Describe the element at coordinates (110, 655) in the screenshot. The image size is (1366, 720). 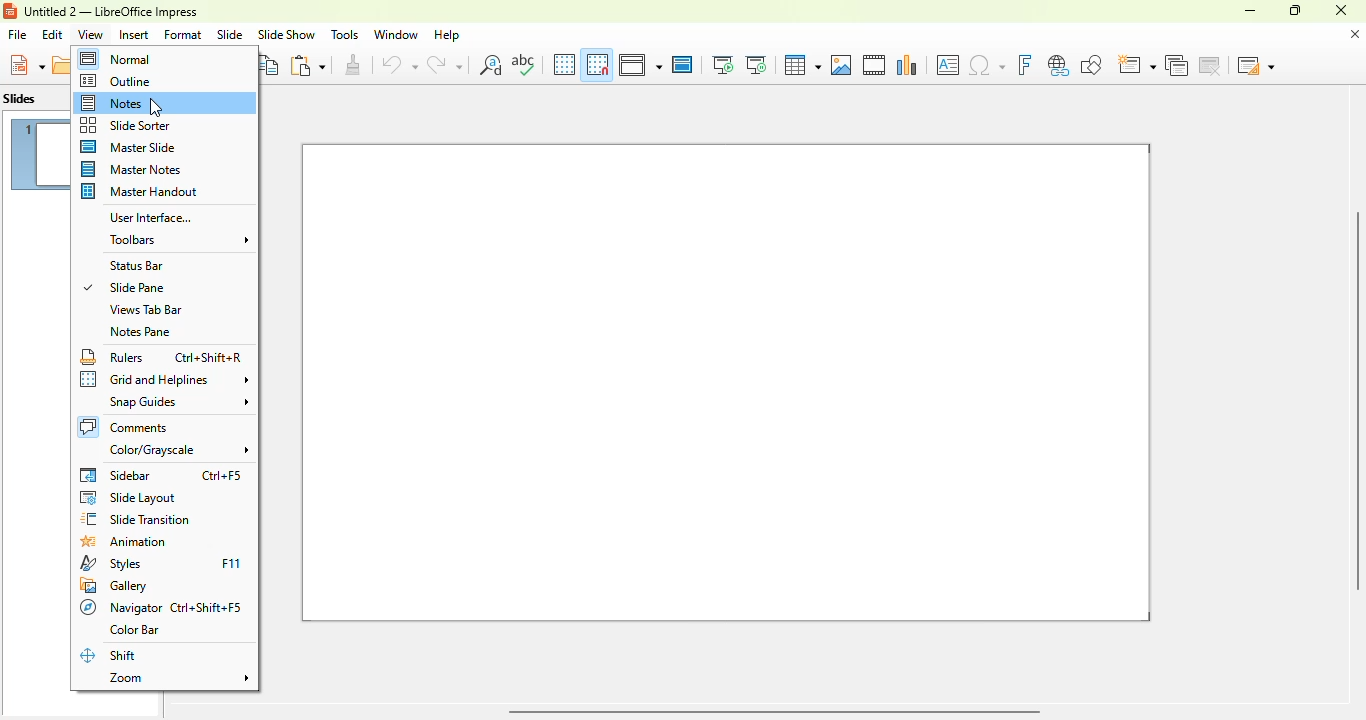
I see `shift` at that location.